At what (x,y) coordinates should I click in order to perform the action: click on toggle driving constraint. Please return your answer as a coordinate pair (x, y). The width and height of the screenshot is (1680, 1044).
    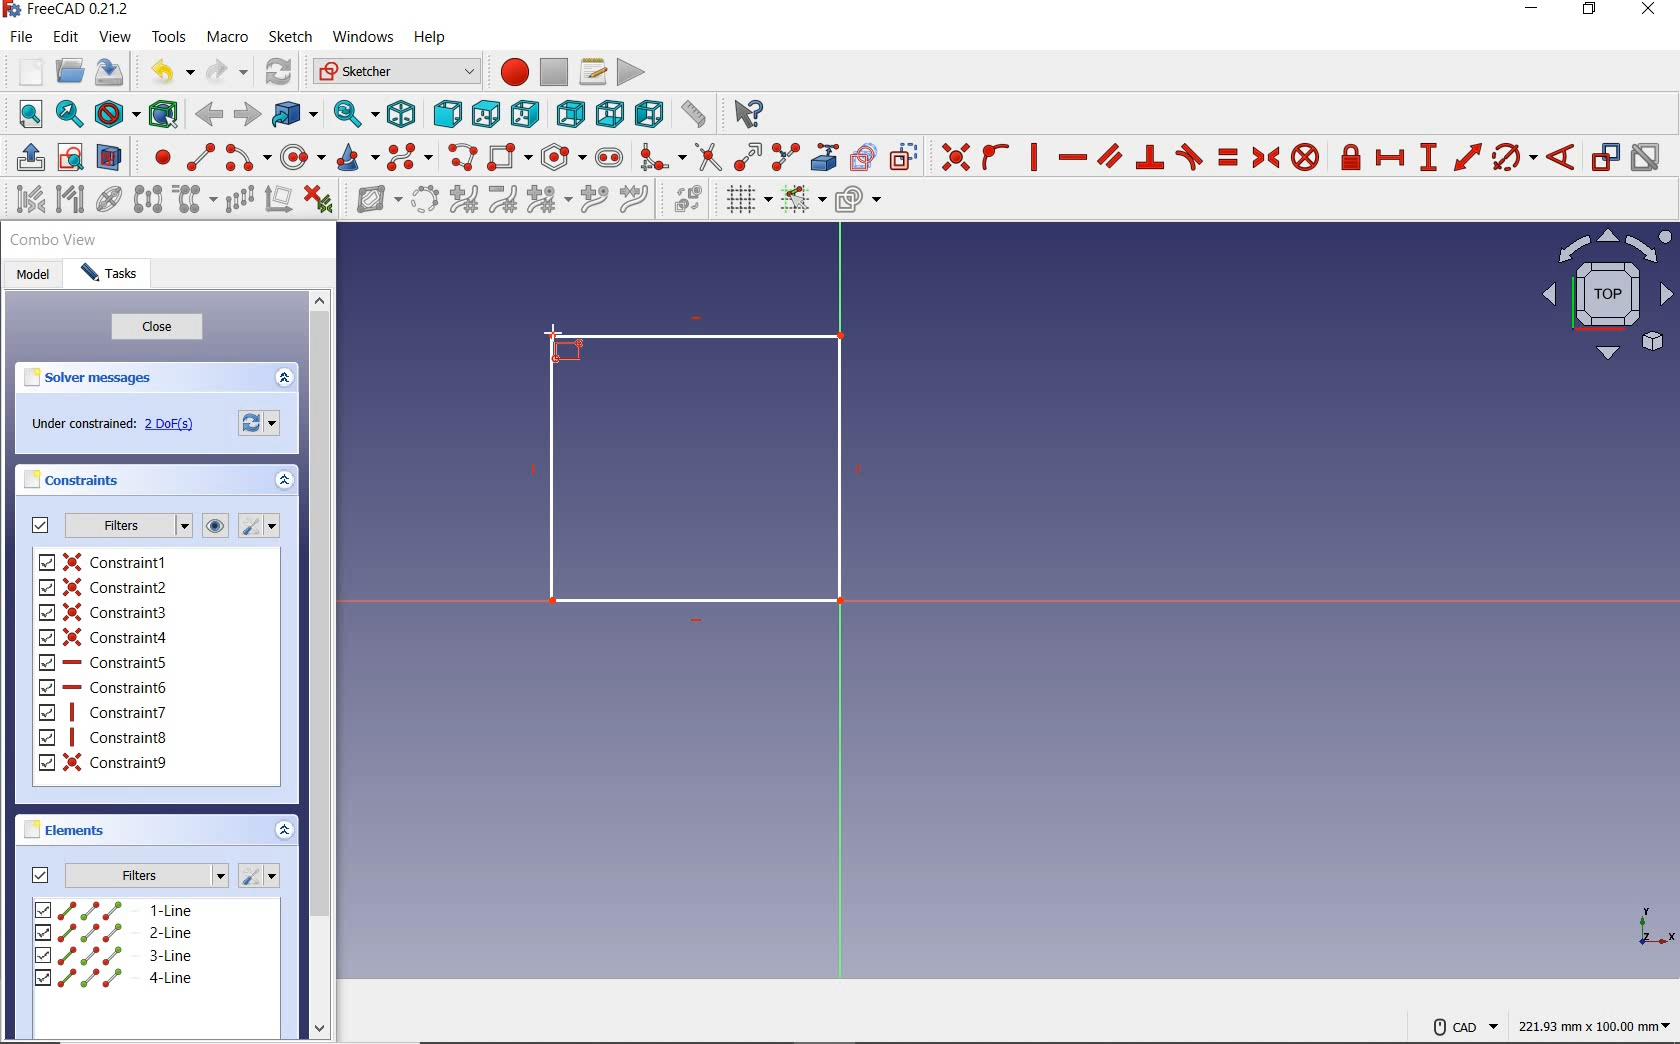
    Looking at the image, I should click on (1605, 157).